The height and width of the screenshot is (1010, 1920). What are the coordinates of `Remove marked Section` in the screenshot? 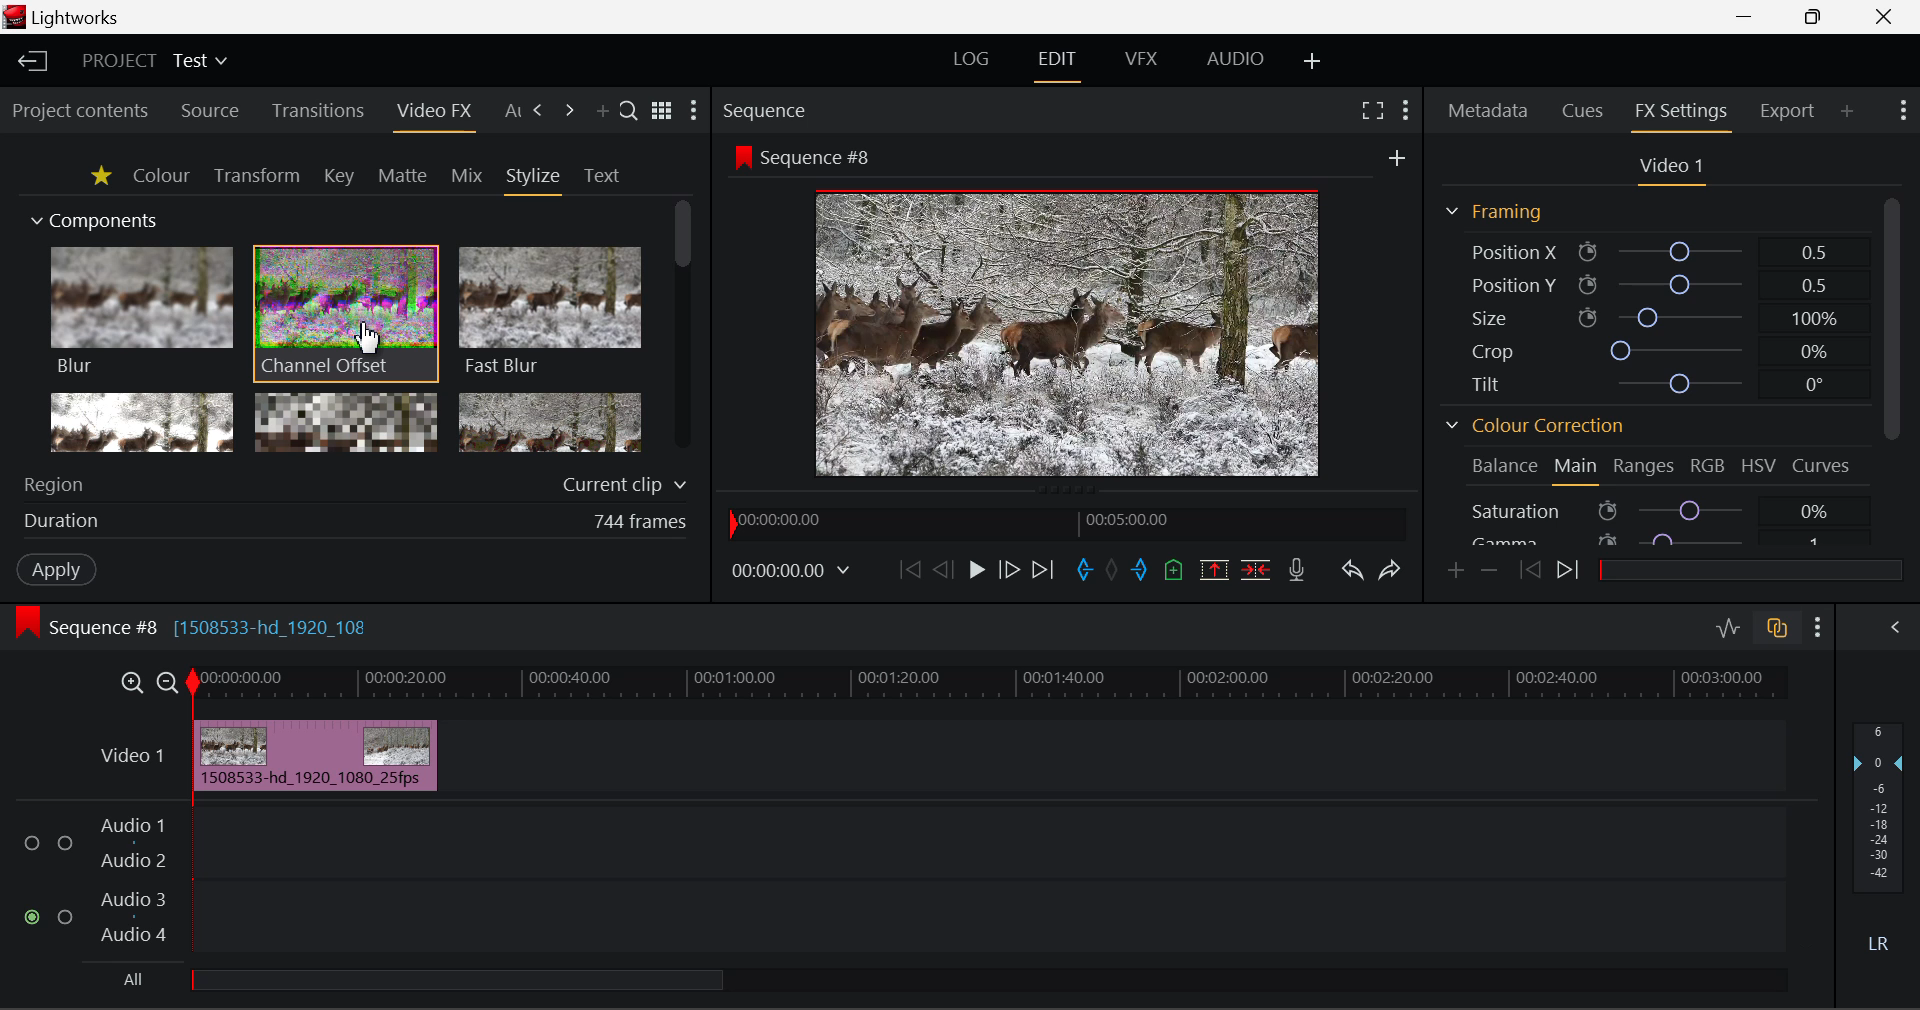 It's located at (1218, 571).